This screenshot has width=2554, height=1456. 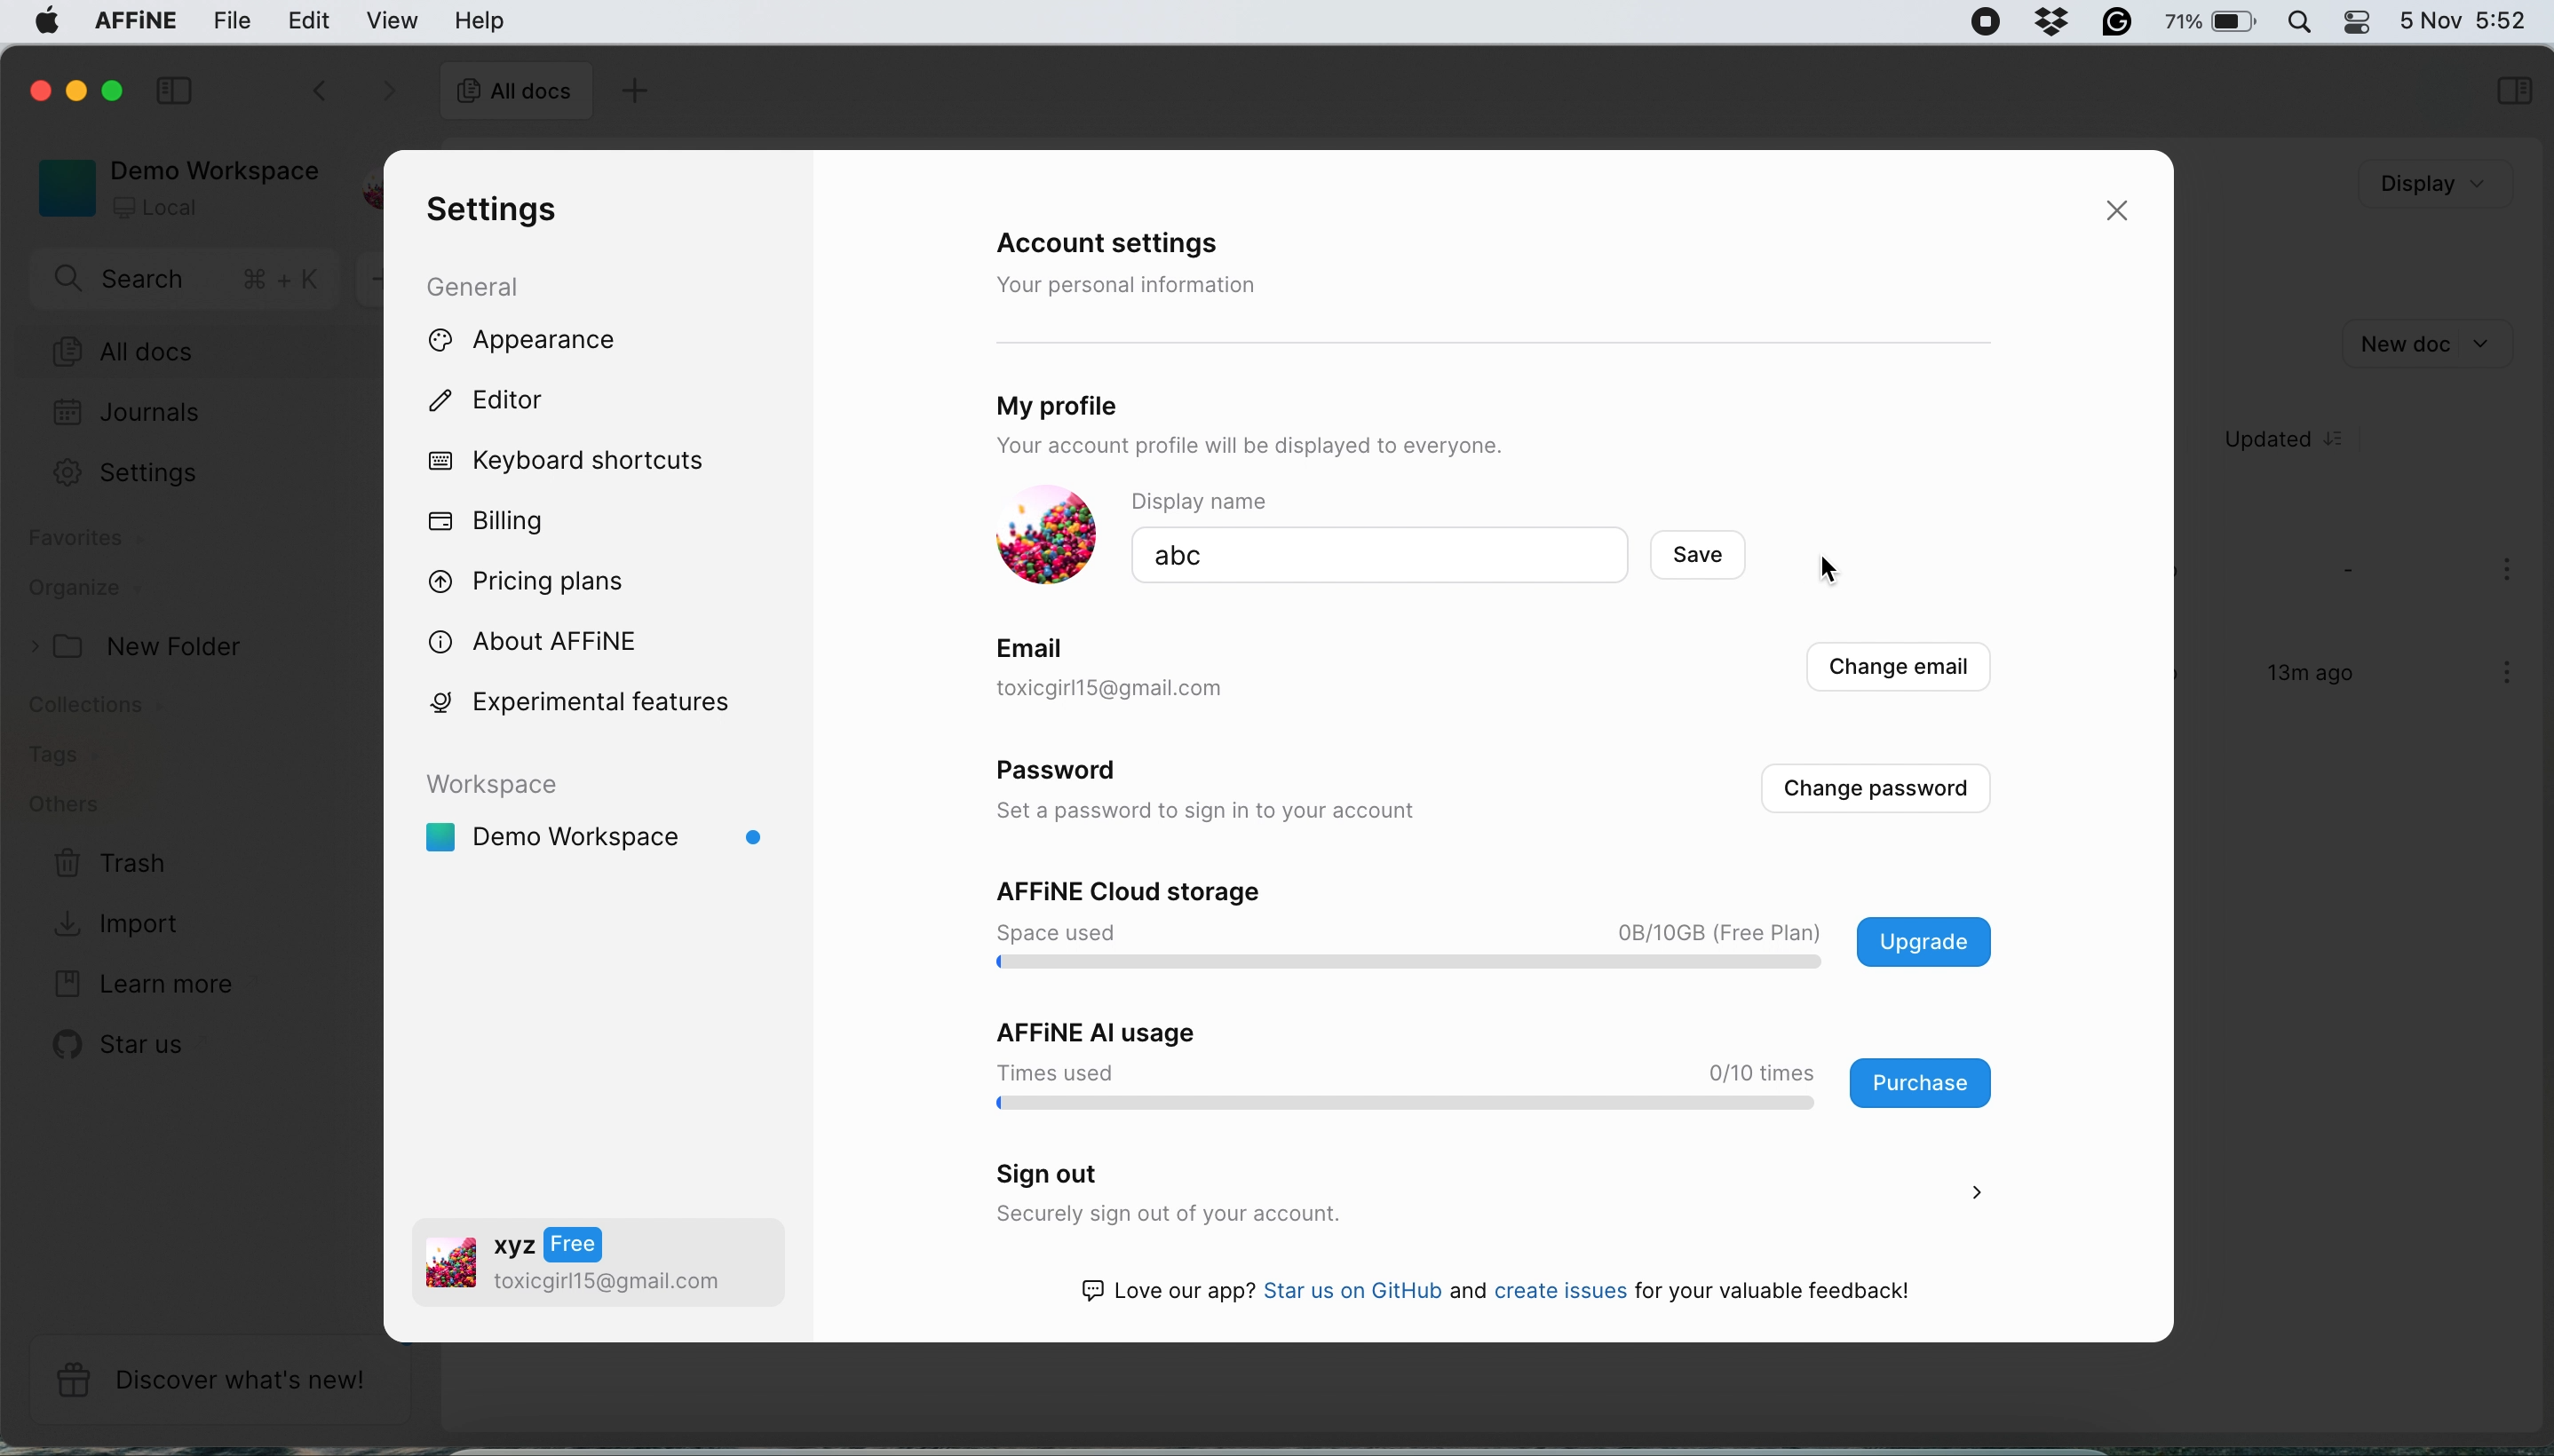 What do you see at coordinates (507, 404) in the screenshot?
I see `editor` at bounding box center [507, 404].